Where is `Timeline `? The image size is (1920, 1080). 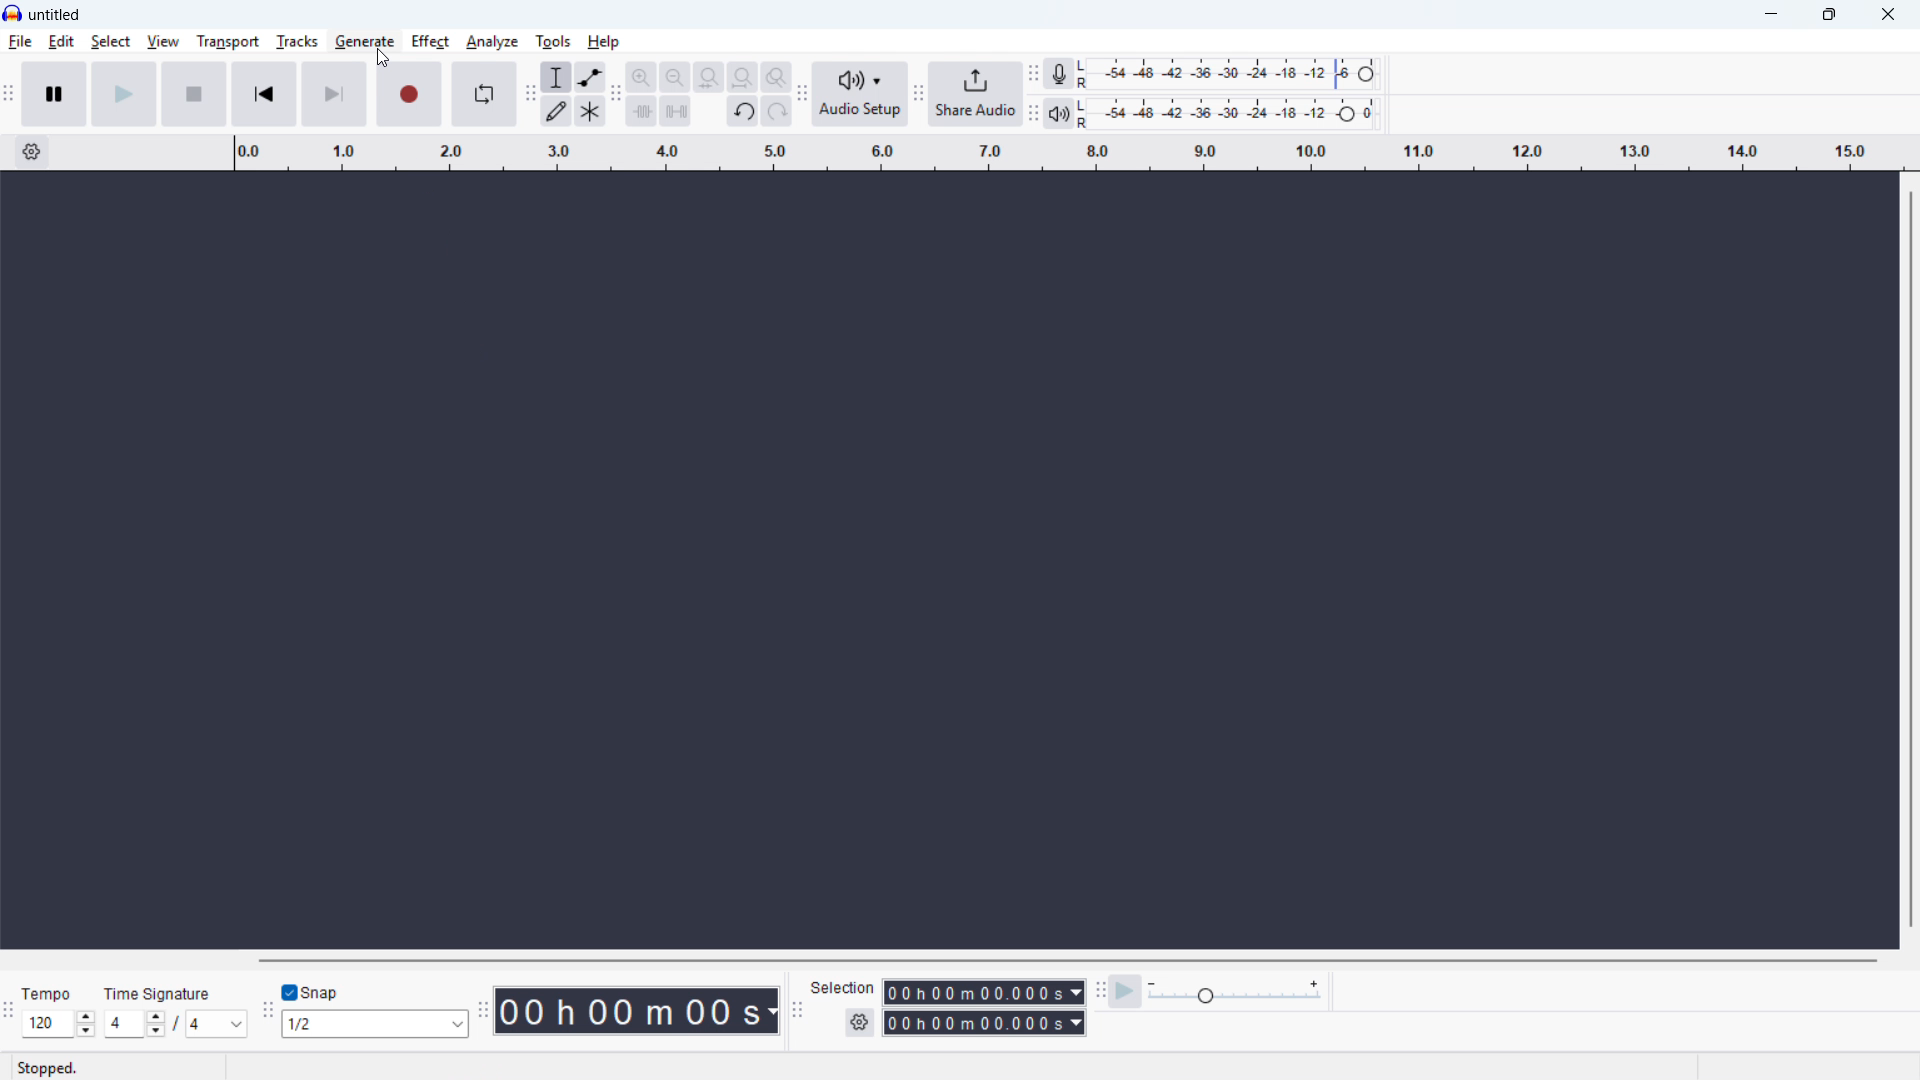
Timeline  is located at coordinates (1068, 153).